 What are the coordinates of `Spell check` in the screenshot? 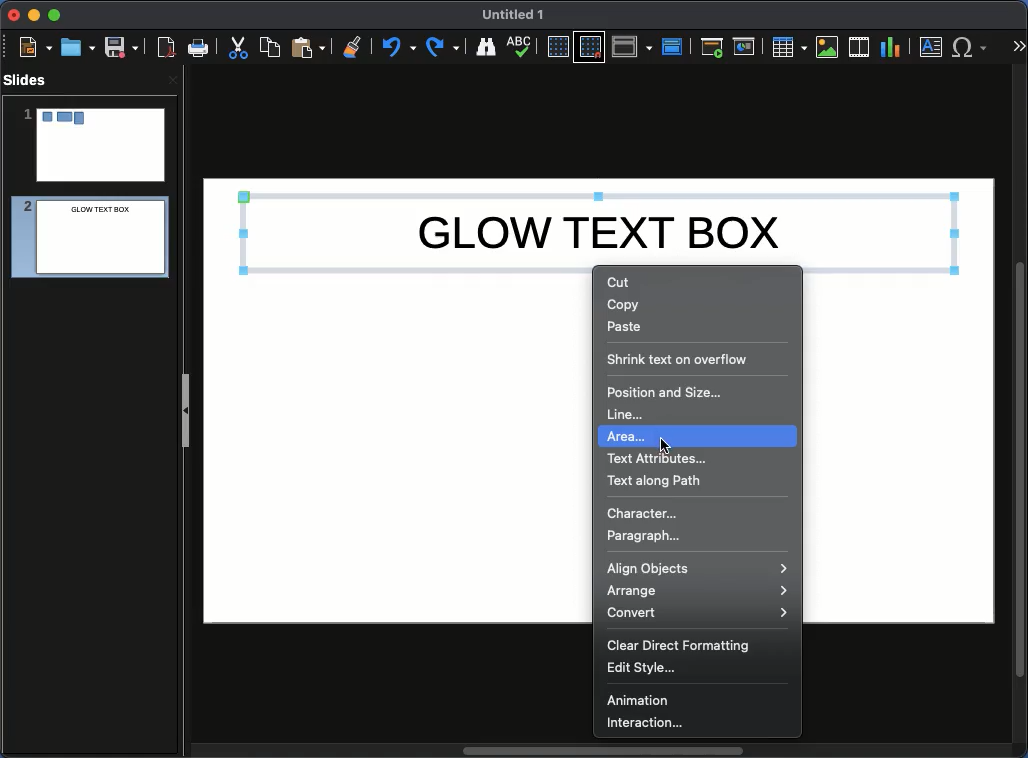 It's located at (521, 48).